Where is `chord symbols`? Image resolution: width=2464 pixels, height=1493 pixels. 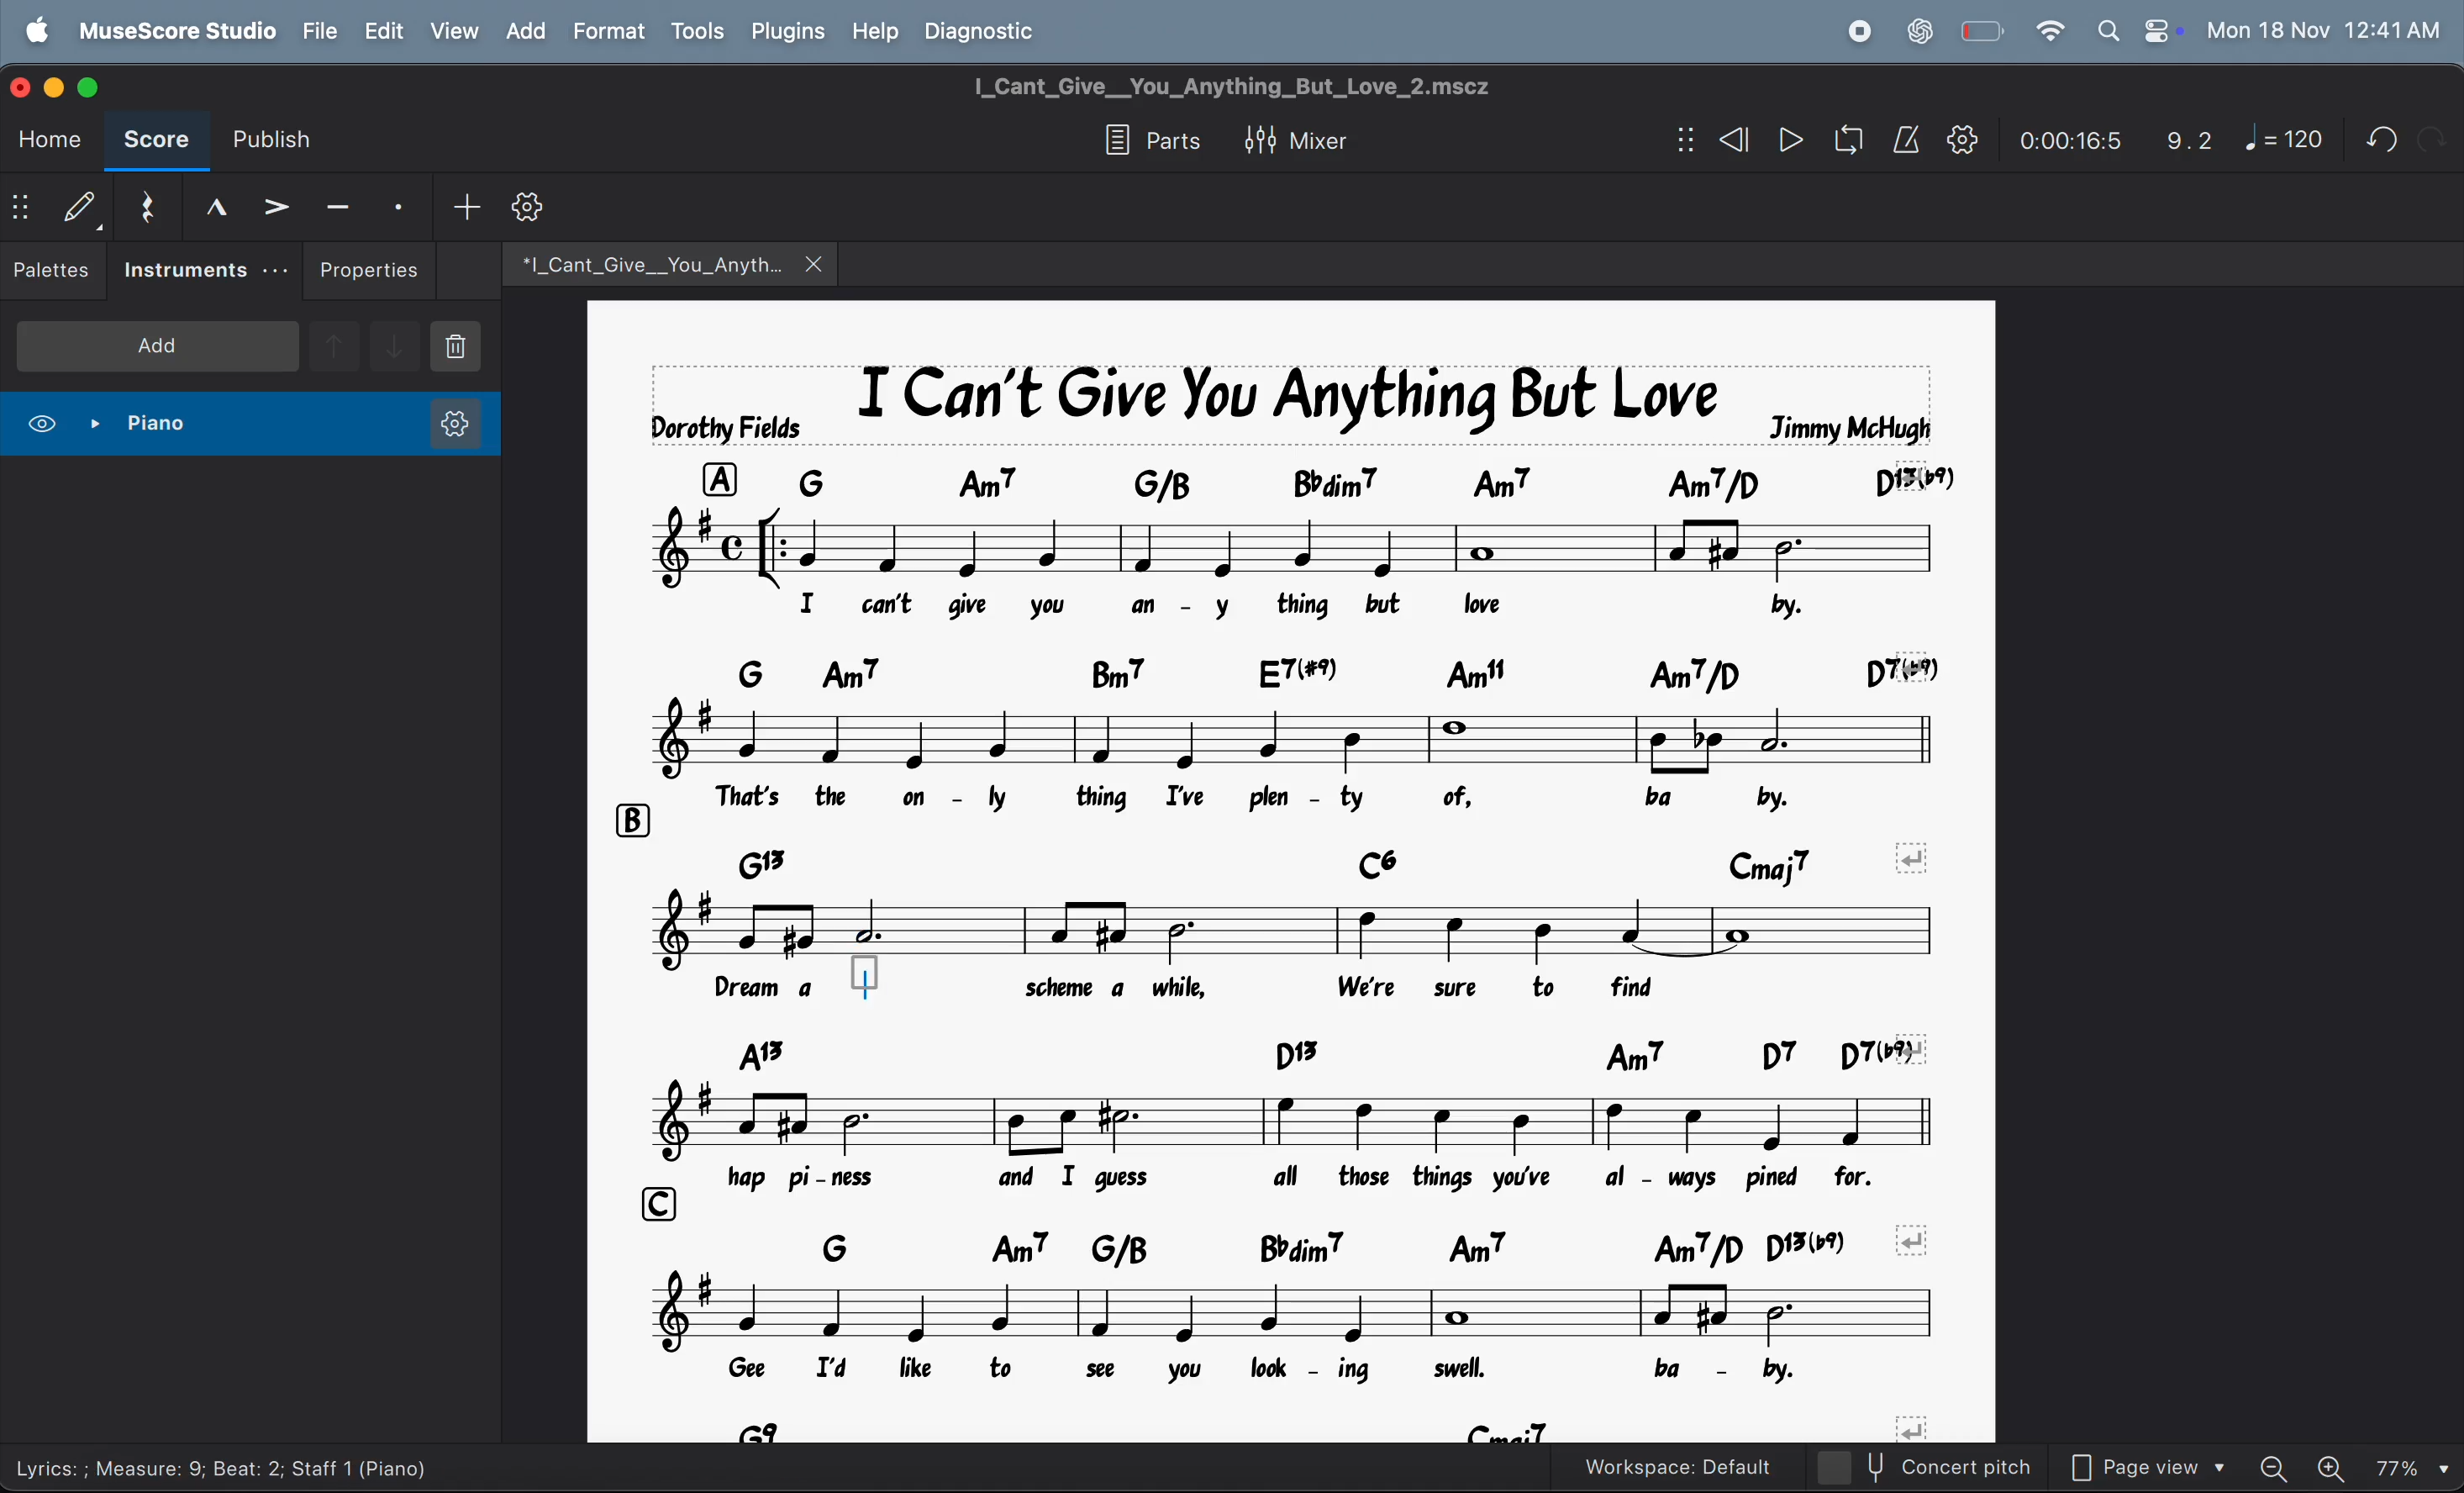 chord symbols is located at coordinates (1346, 1053).